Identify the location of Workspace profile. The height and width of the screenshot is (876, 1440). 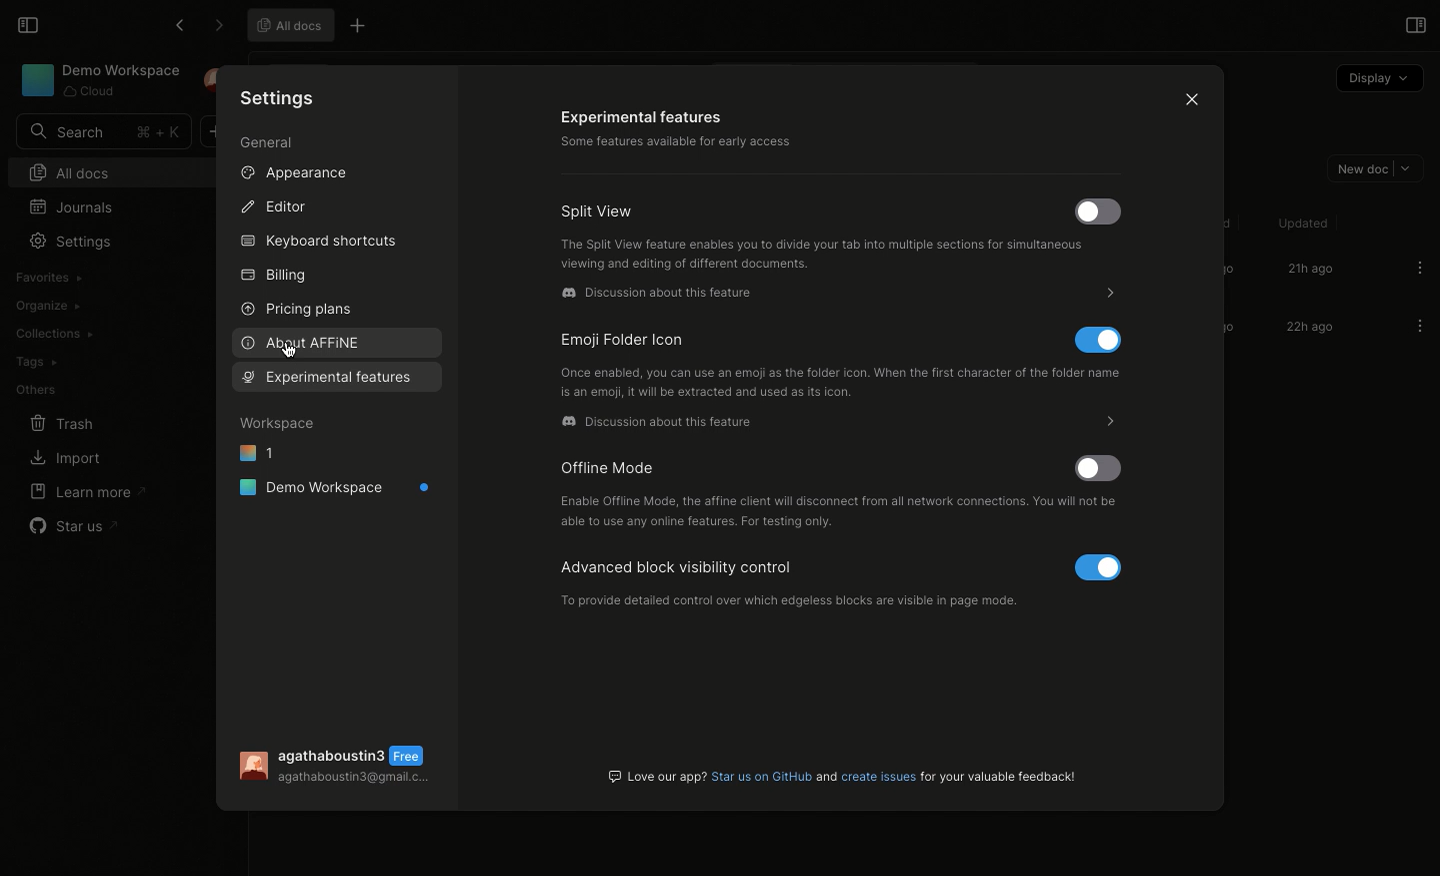
(827, 256).